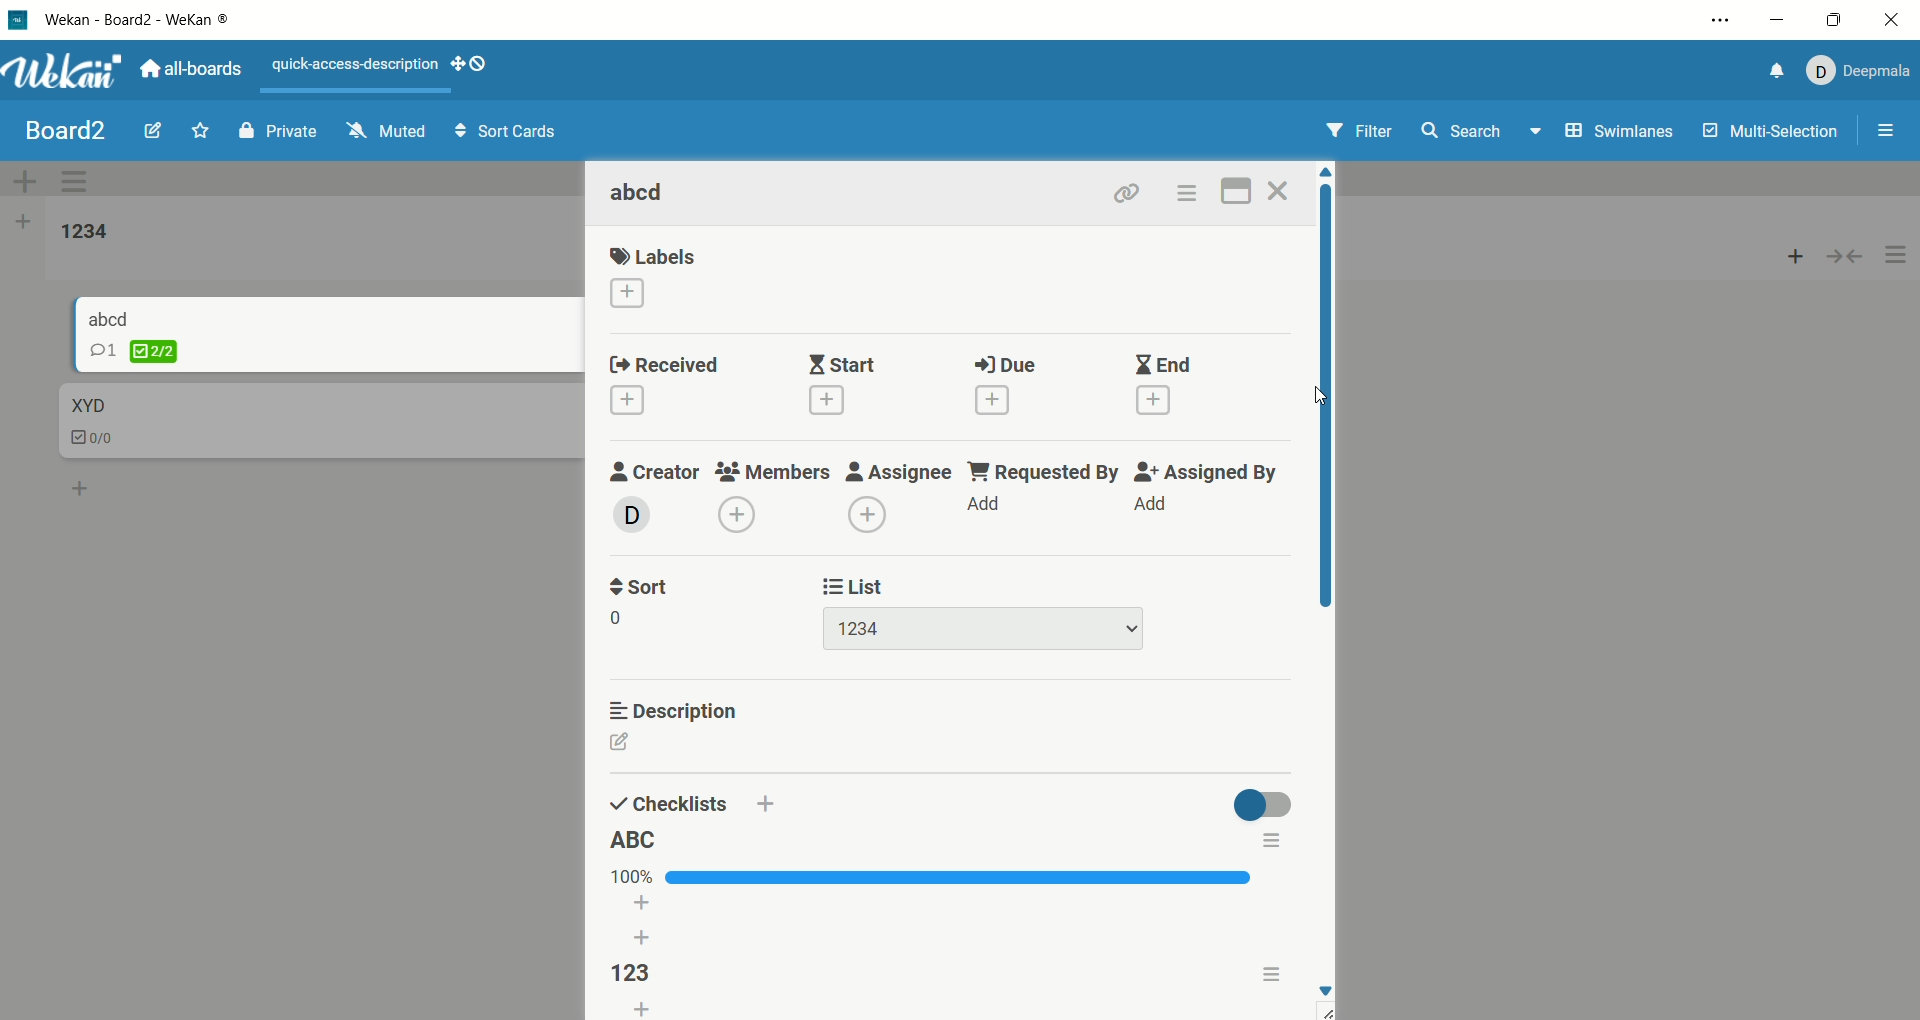 The height and width of the screenshot is (1020, 1920). Describe the element at coordinates (843, 363) in the screenshot. I see `start` at that location.